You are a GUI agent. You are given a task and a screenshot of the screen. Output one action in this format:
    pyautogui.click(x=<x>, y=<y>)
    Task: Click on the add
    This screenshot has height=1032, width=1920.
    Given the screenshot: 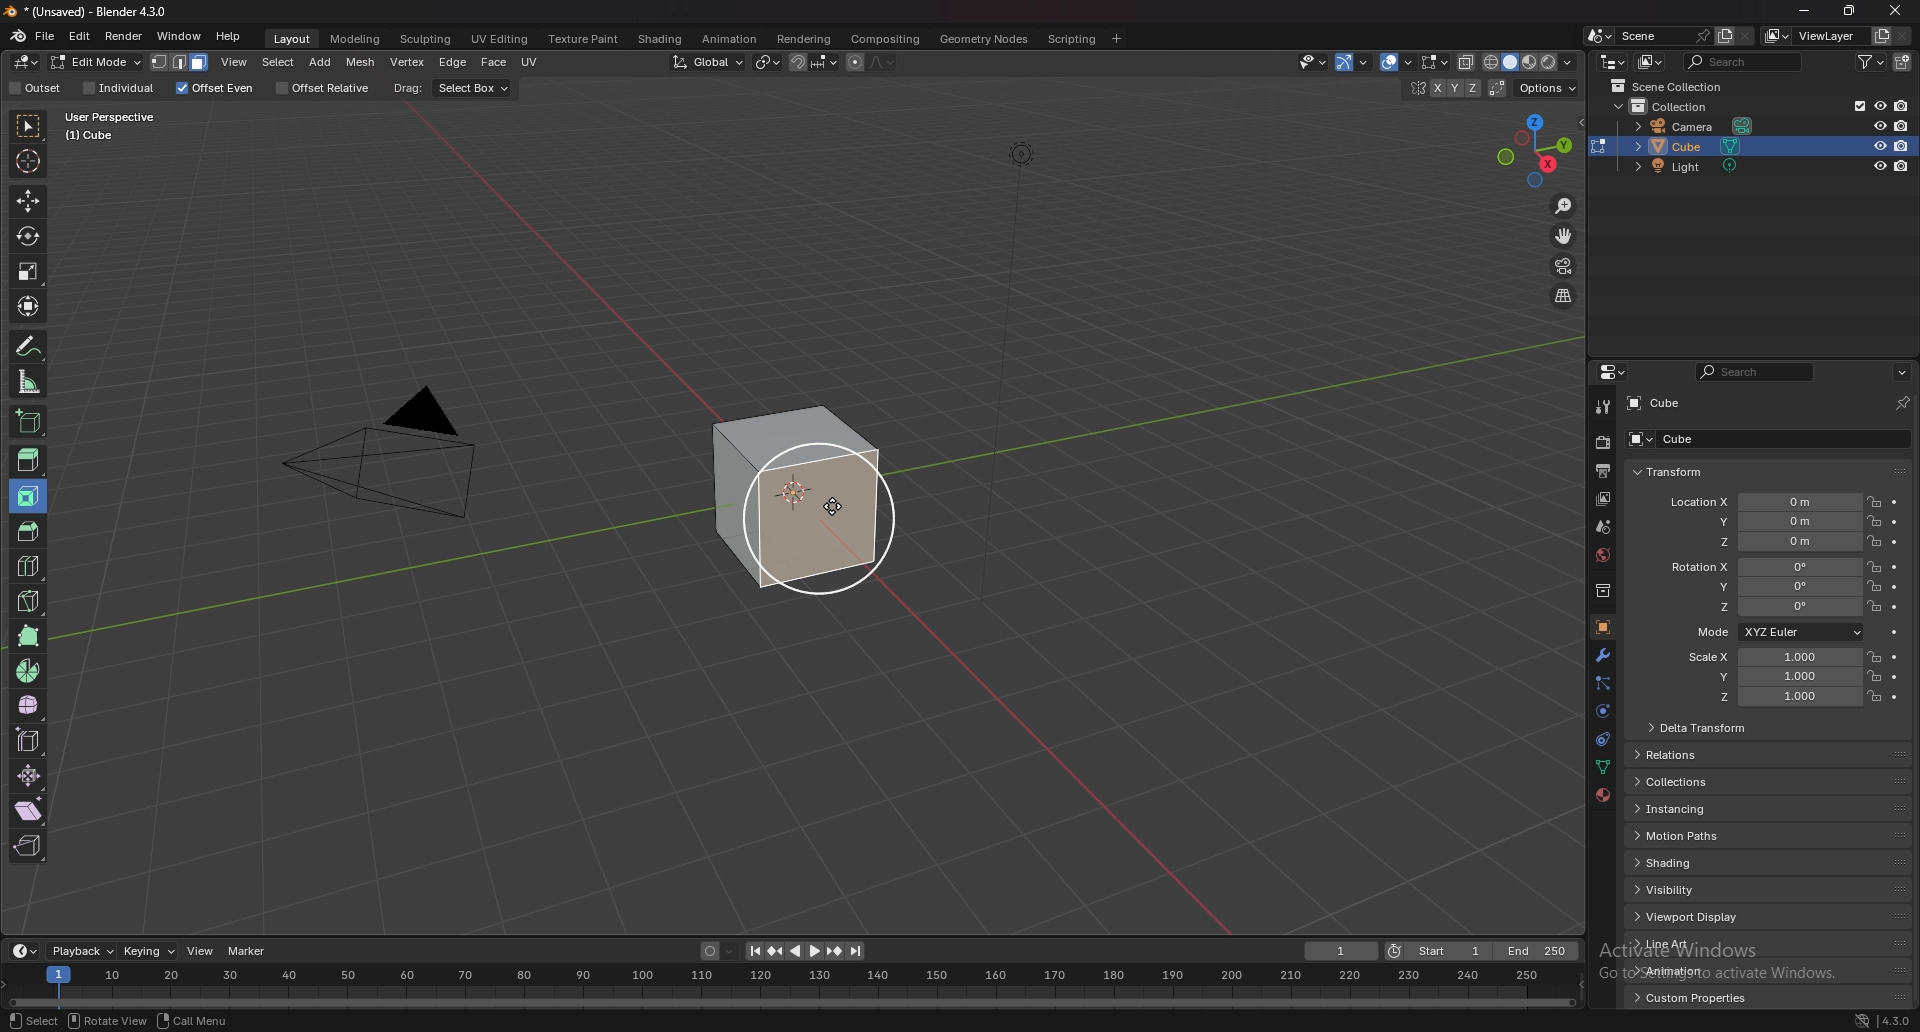 What is the action you would take?
    pyautogui.click(x=322, y=62)
    